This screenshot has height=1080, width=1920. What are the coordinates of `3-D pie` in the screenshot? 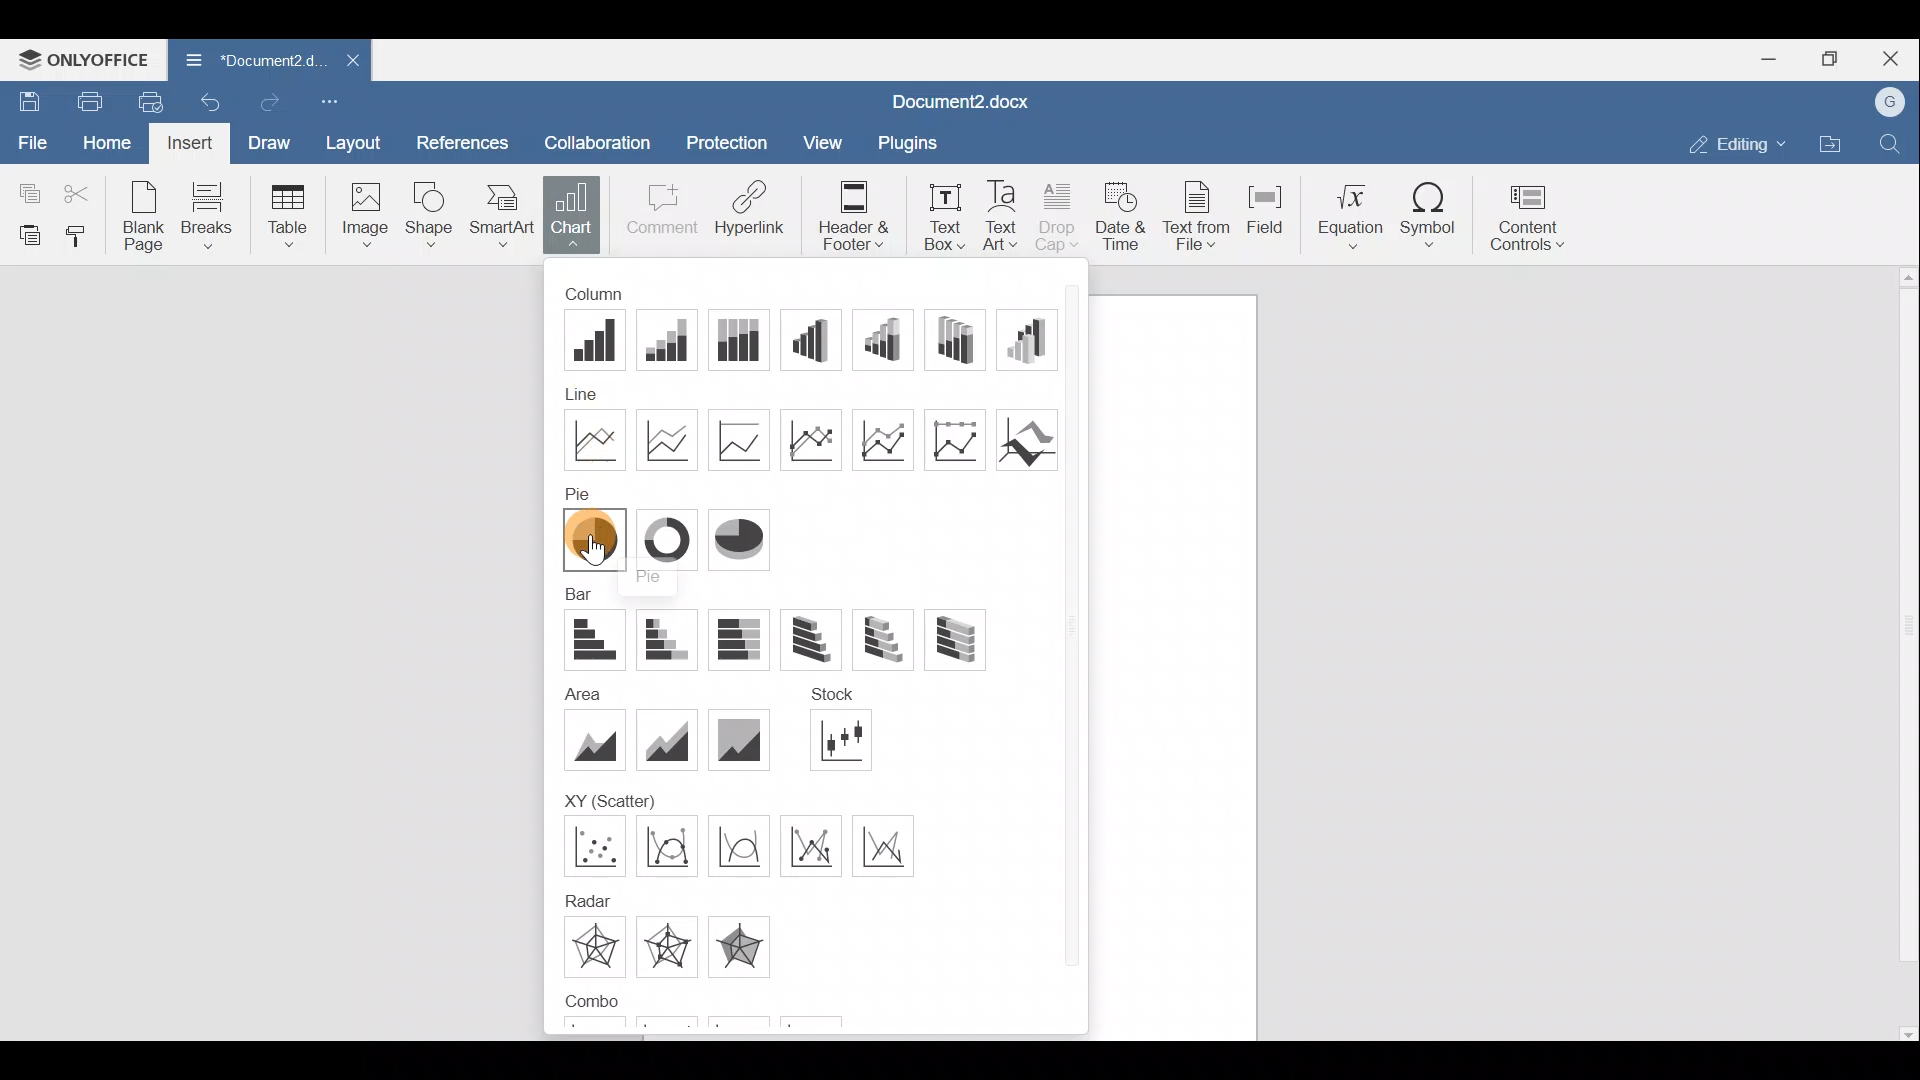 It's located at (740, 536).